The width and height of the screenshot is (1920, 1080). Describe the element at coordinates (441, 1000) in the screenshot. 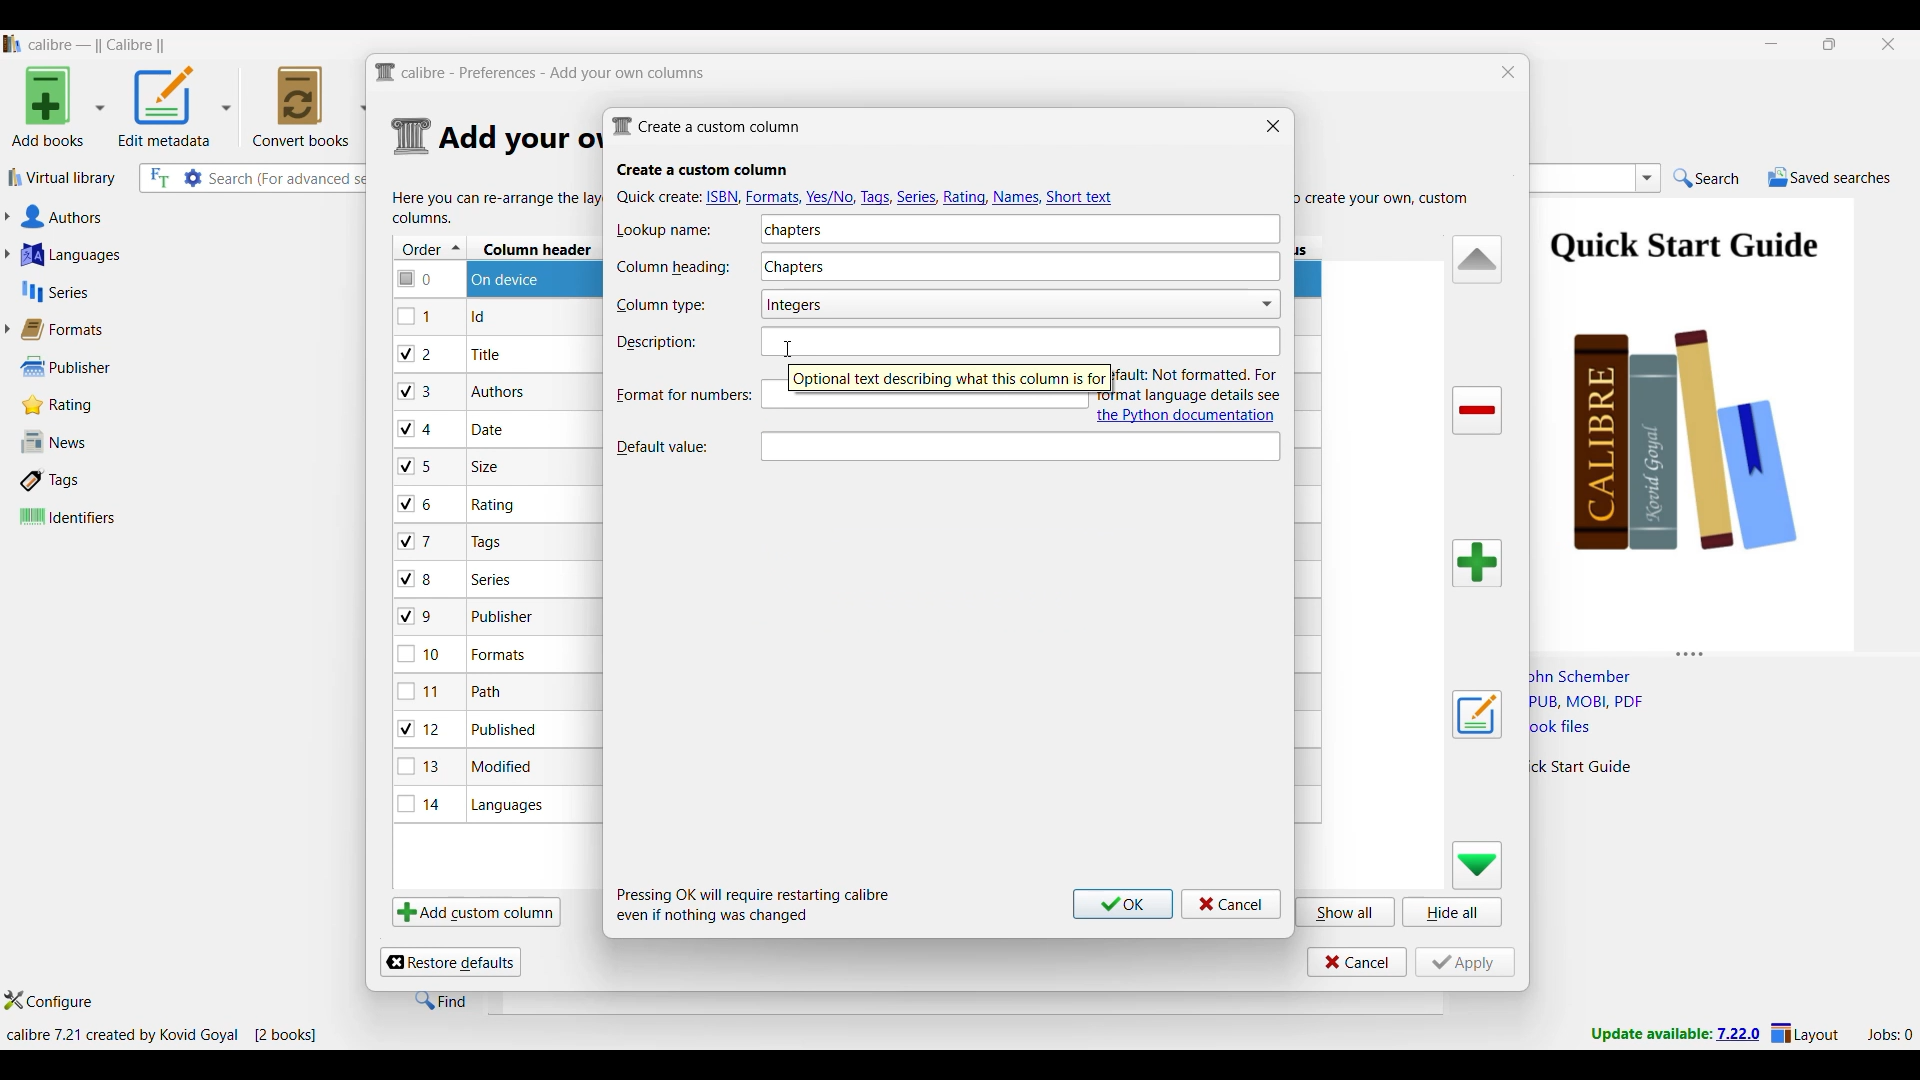

I see `Find` at that location.